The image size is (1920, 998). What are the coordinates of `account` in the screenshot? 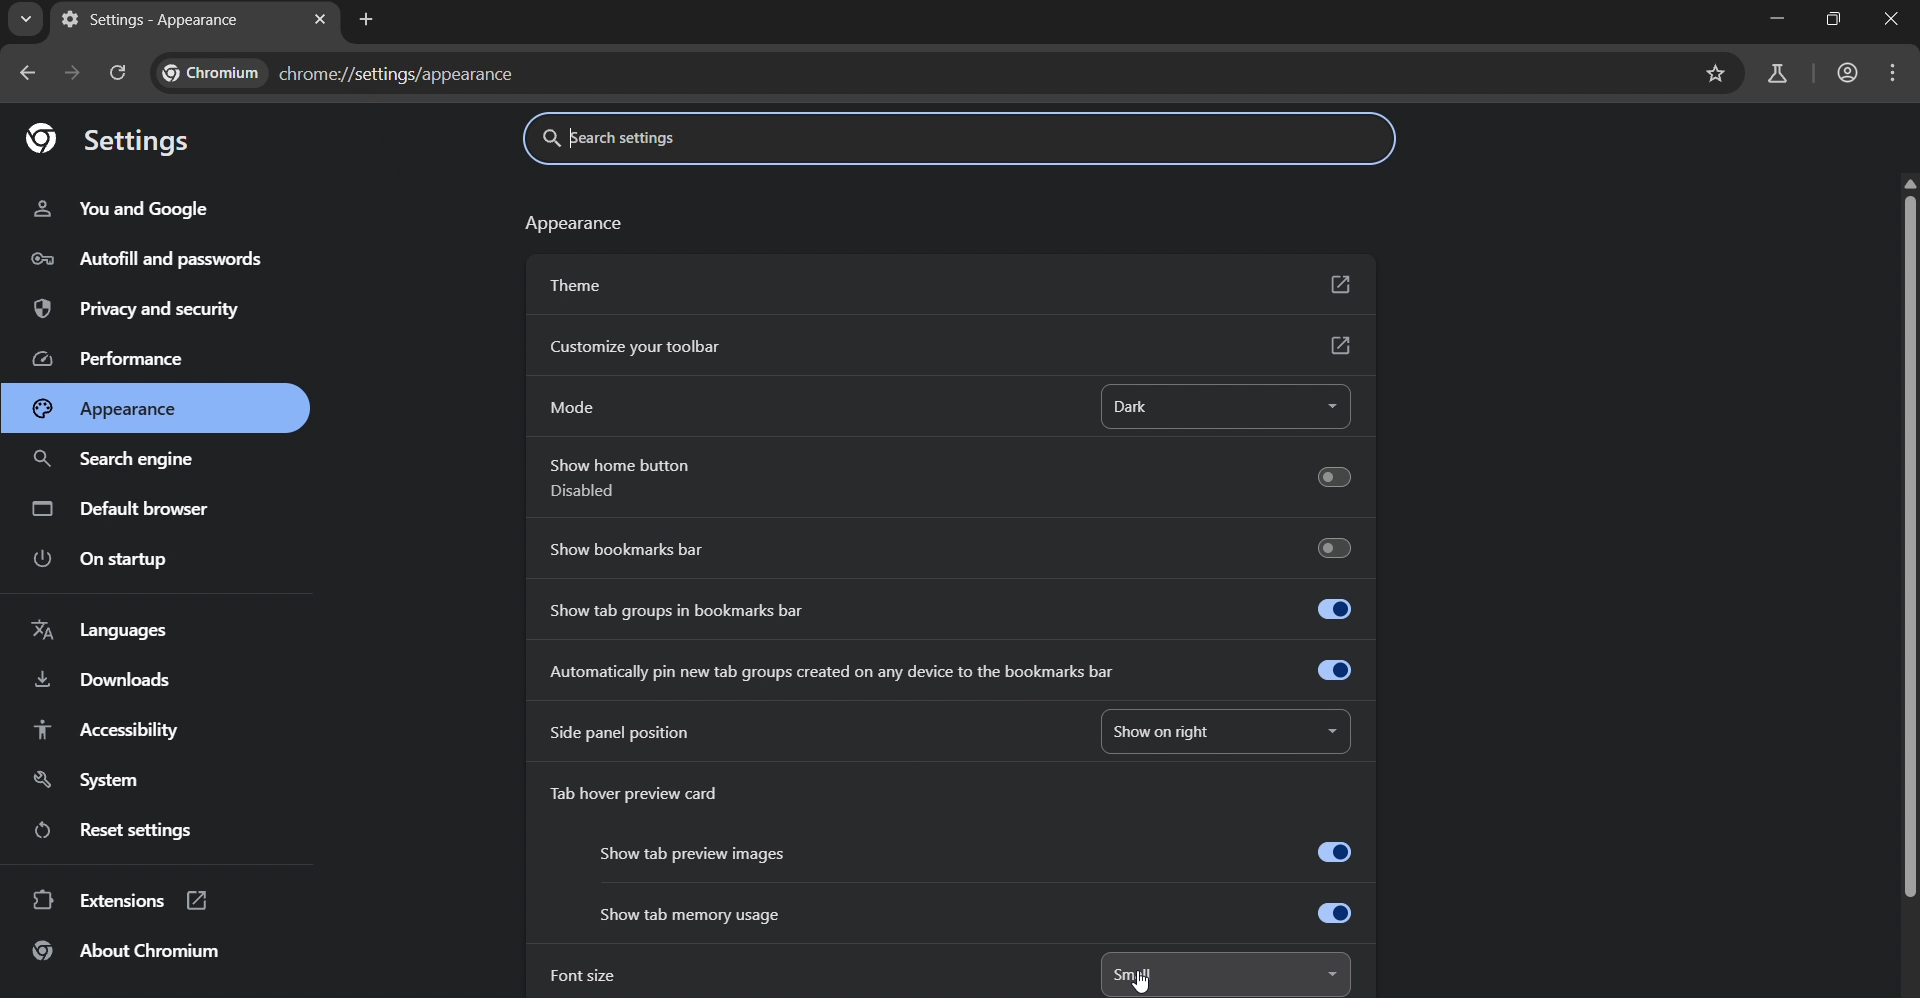 It's located at (1849, 73).